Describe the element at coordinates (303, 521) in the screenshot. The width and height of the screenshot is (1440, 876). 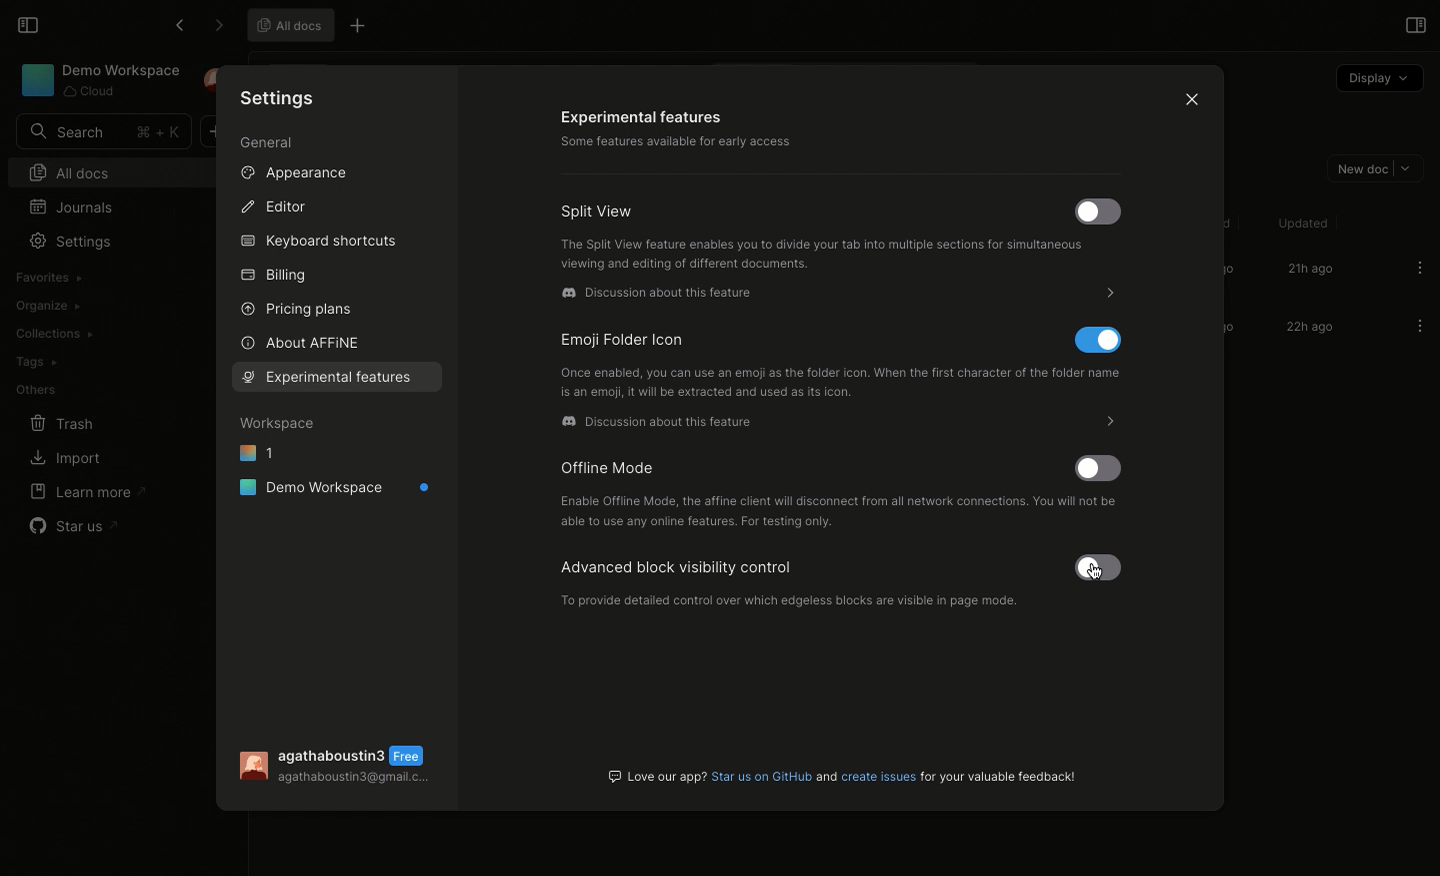
I see `Preference` at that location.